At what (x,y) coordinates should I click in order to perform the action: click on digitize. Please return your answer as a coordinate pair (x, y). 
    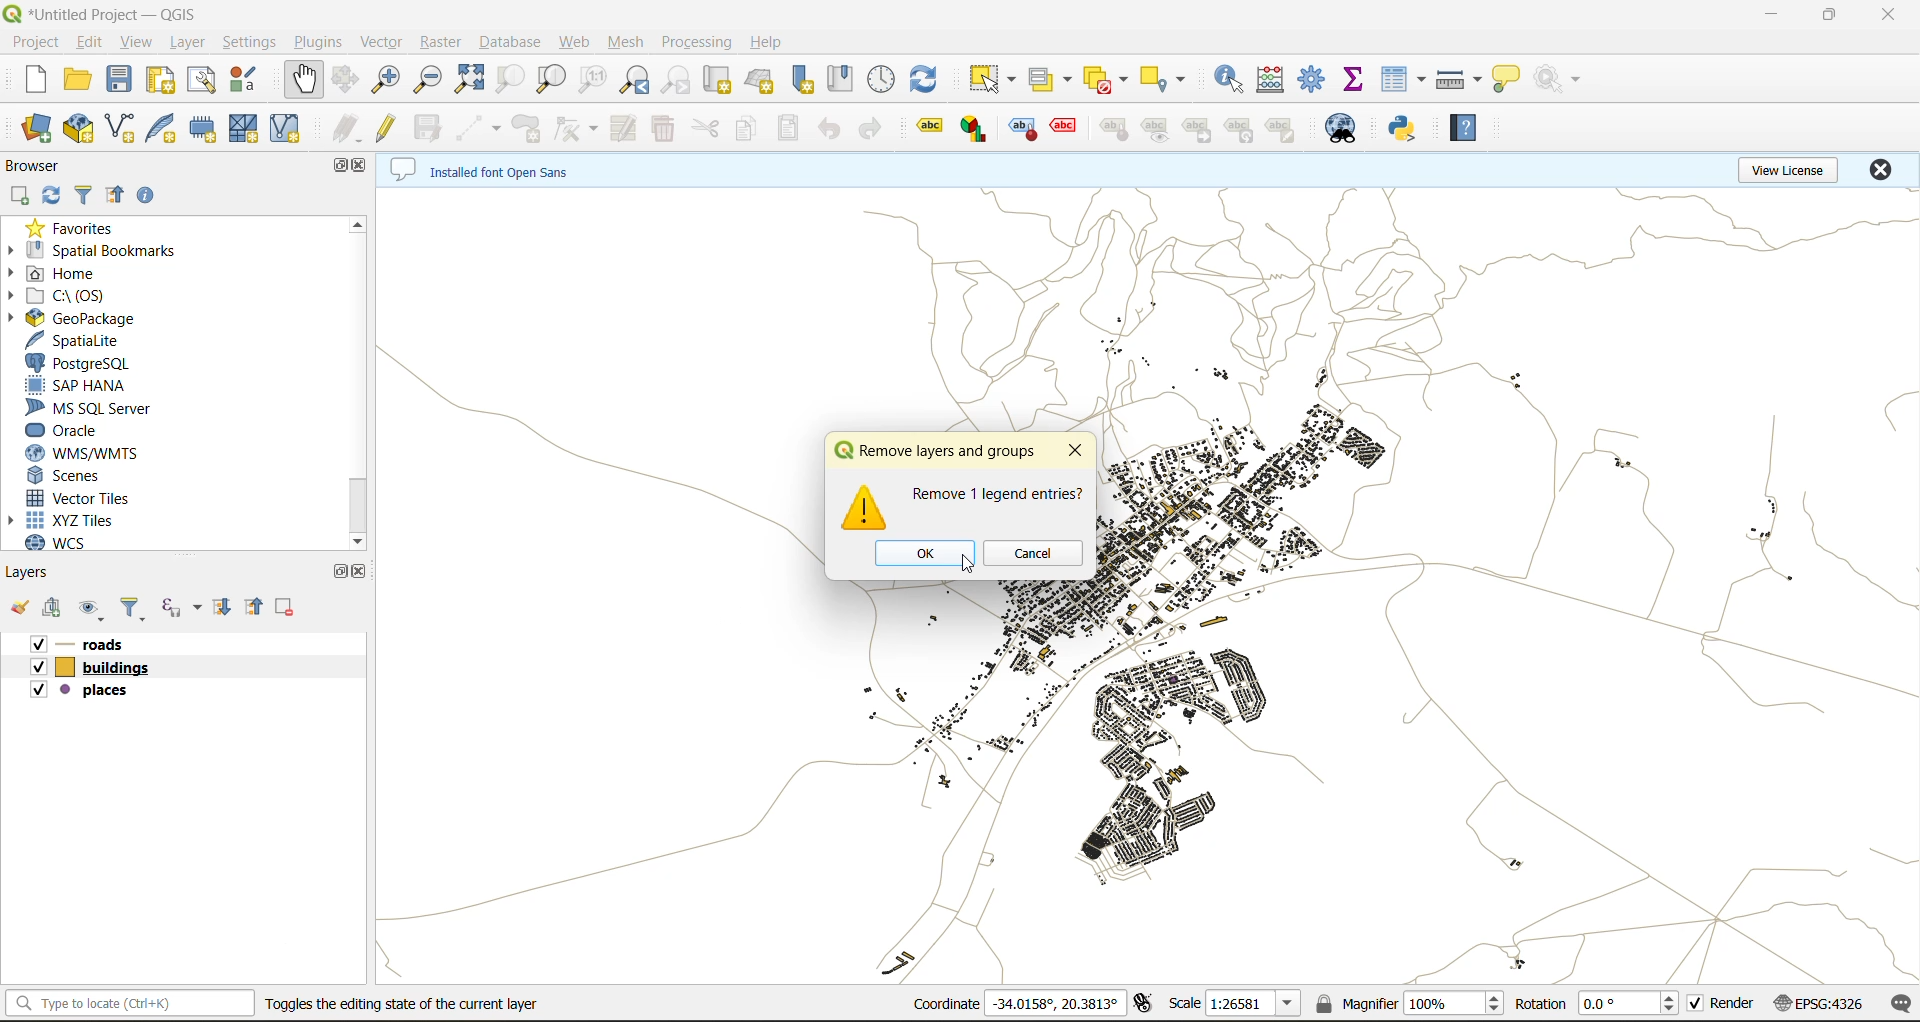
    Looking at the image, I should click on (480, 126).